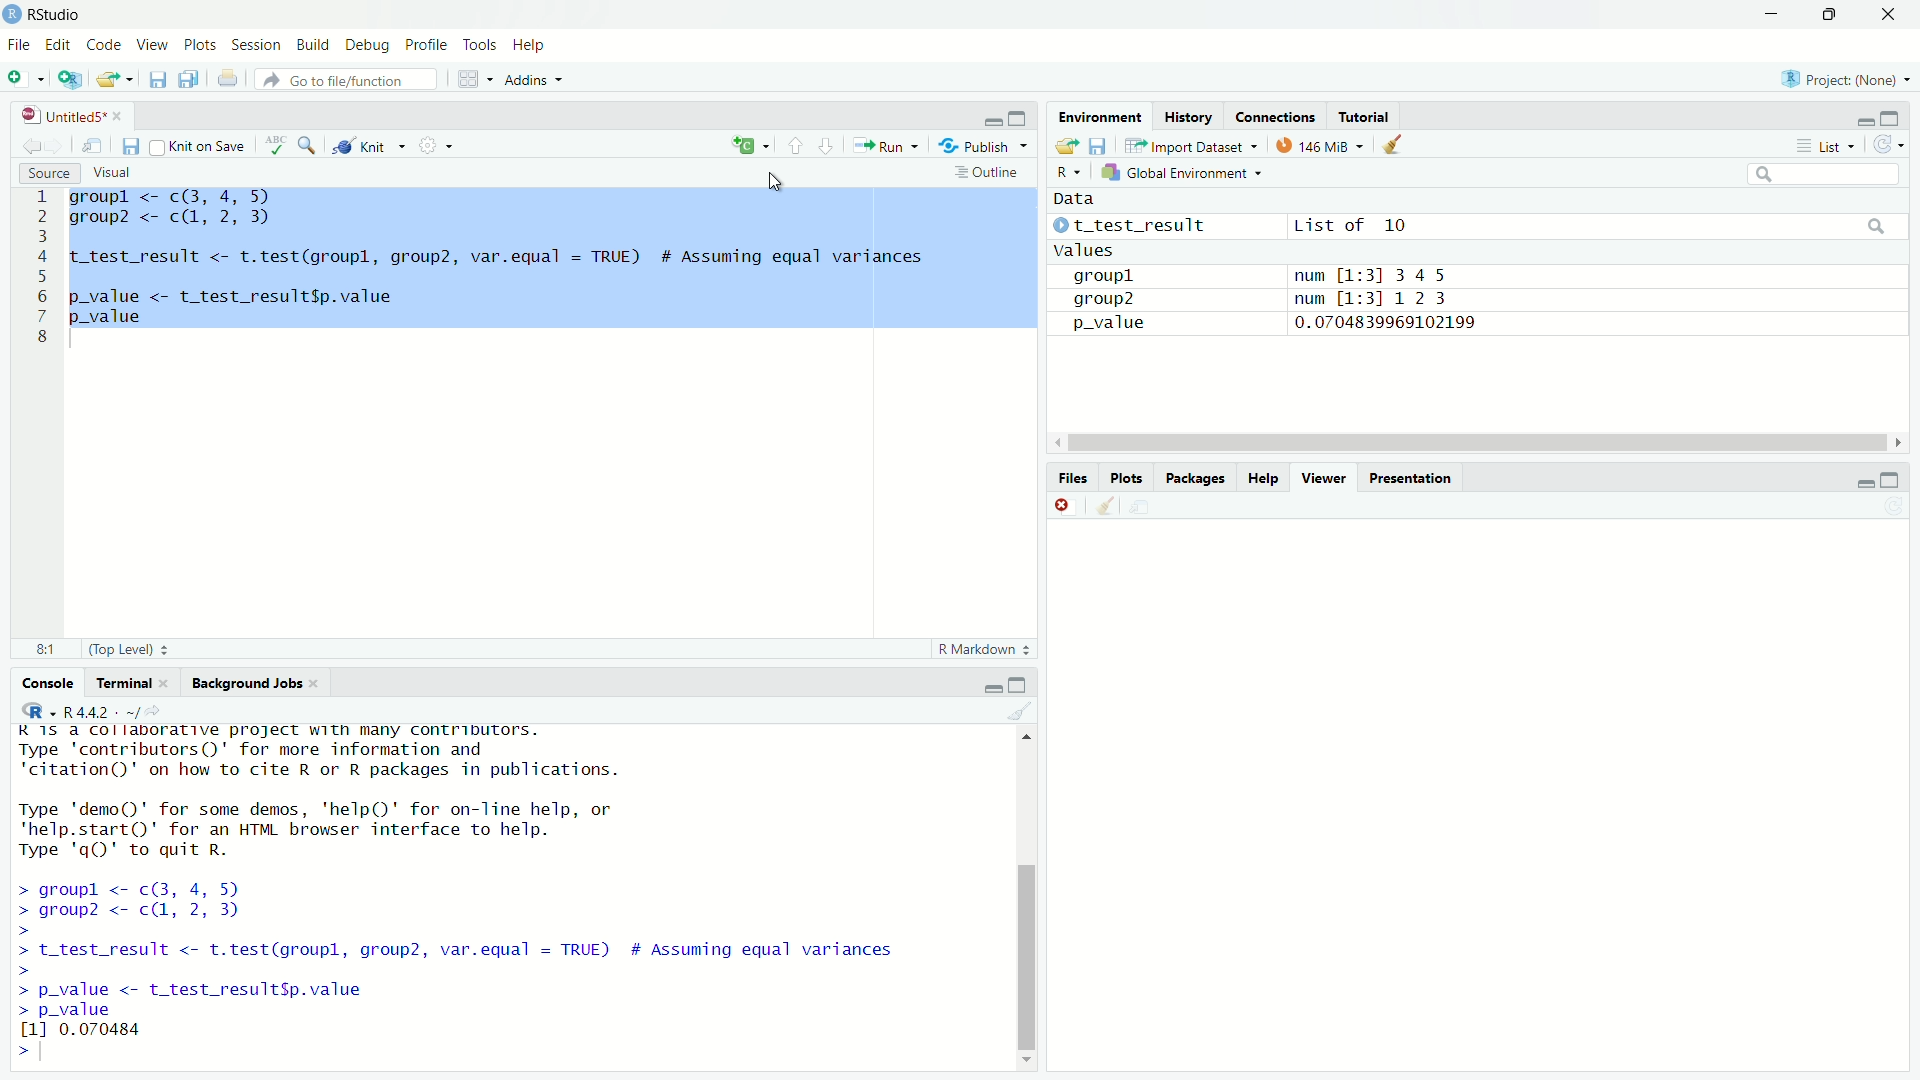  I want to click on data, so click(1085, 198).